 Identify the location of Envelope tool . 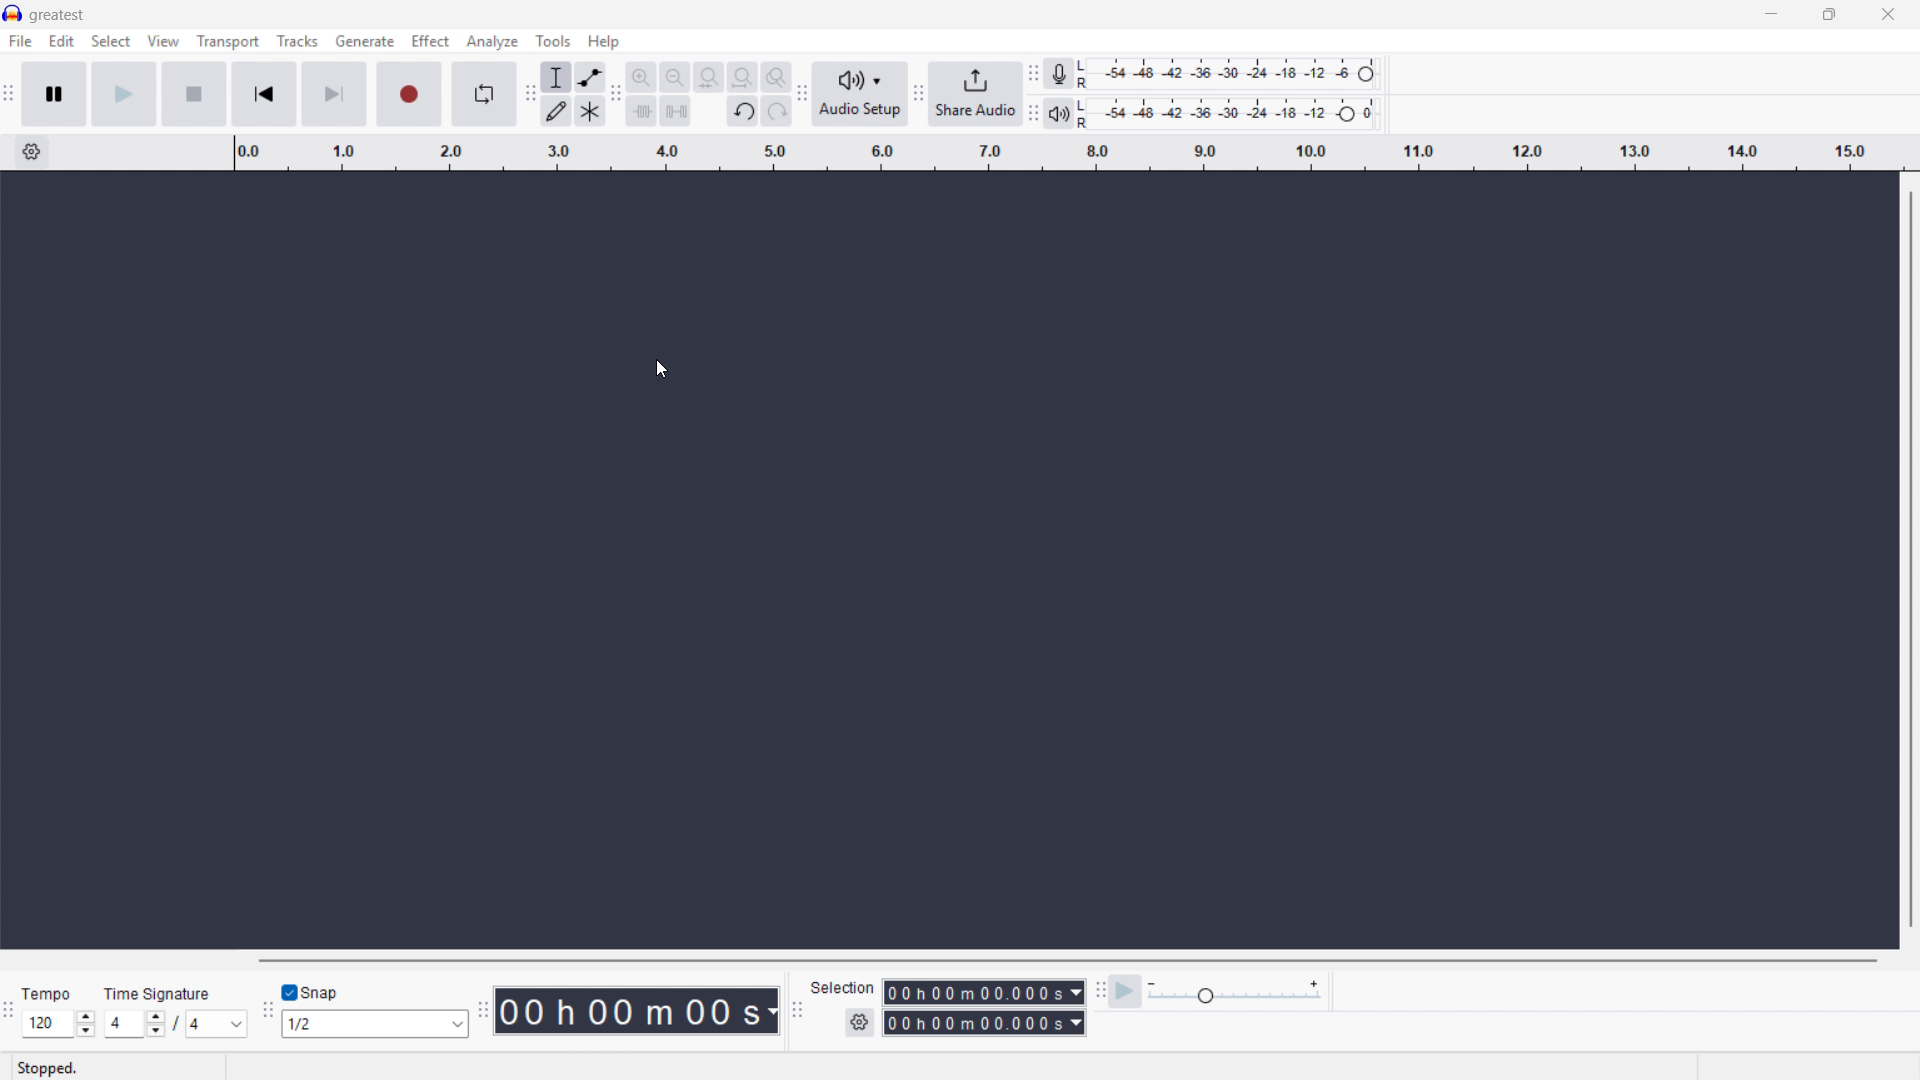
(591, 77).